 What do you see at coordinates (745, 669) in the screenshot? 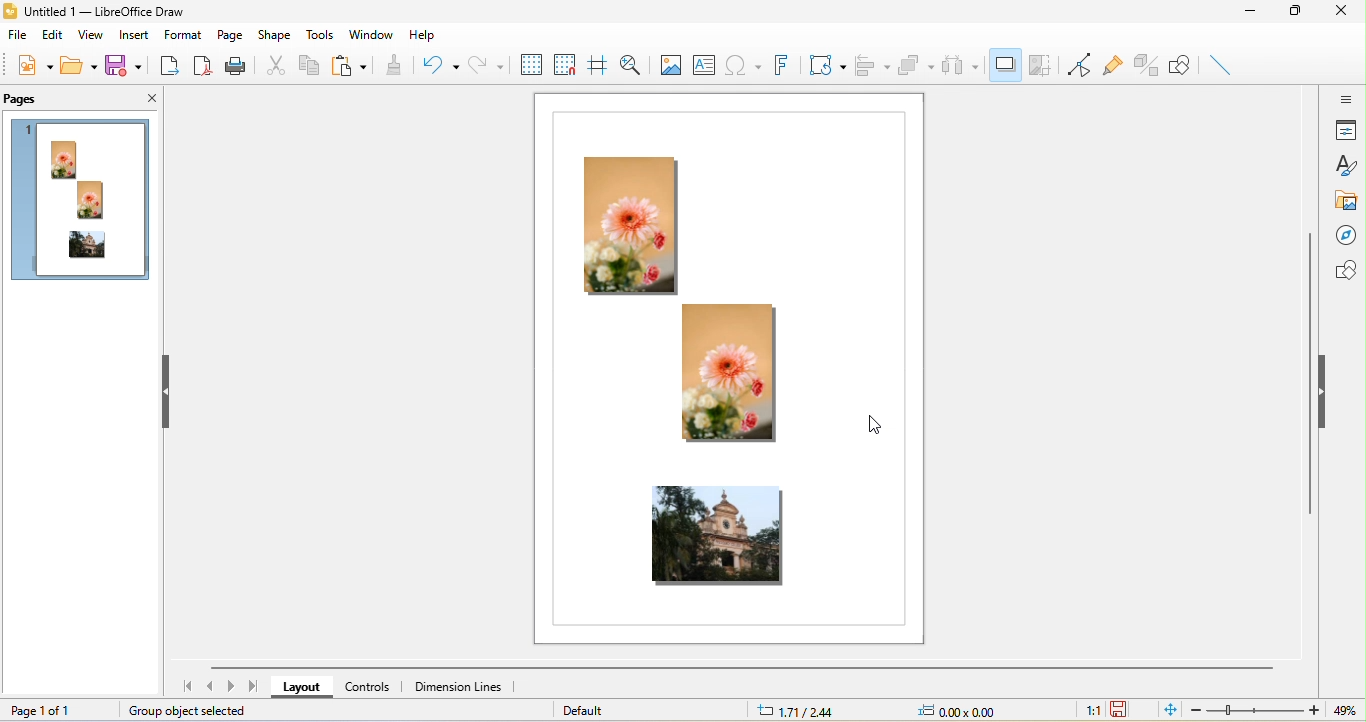
I see `horizontal scroll bar` at bounding box center [745, 669].